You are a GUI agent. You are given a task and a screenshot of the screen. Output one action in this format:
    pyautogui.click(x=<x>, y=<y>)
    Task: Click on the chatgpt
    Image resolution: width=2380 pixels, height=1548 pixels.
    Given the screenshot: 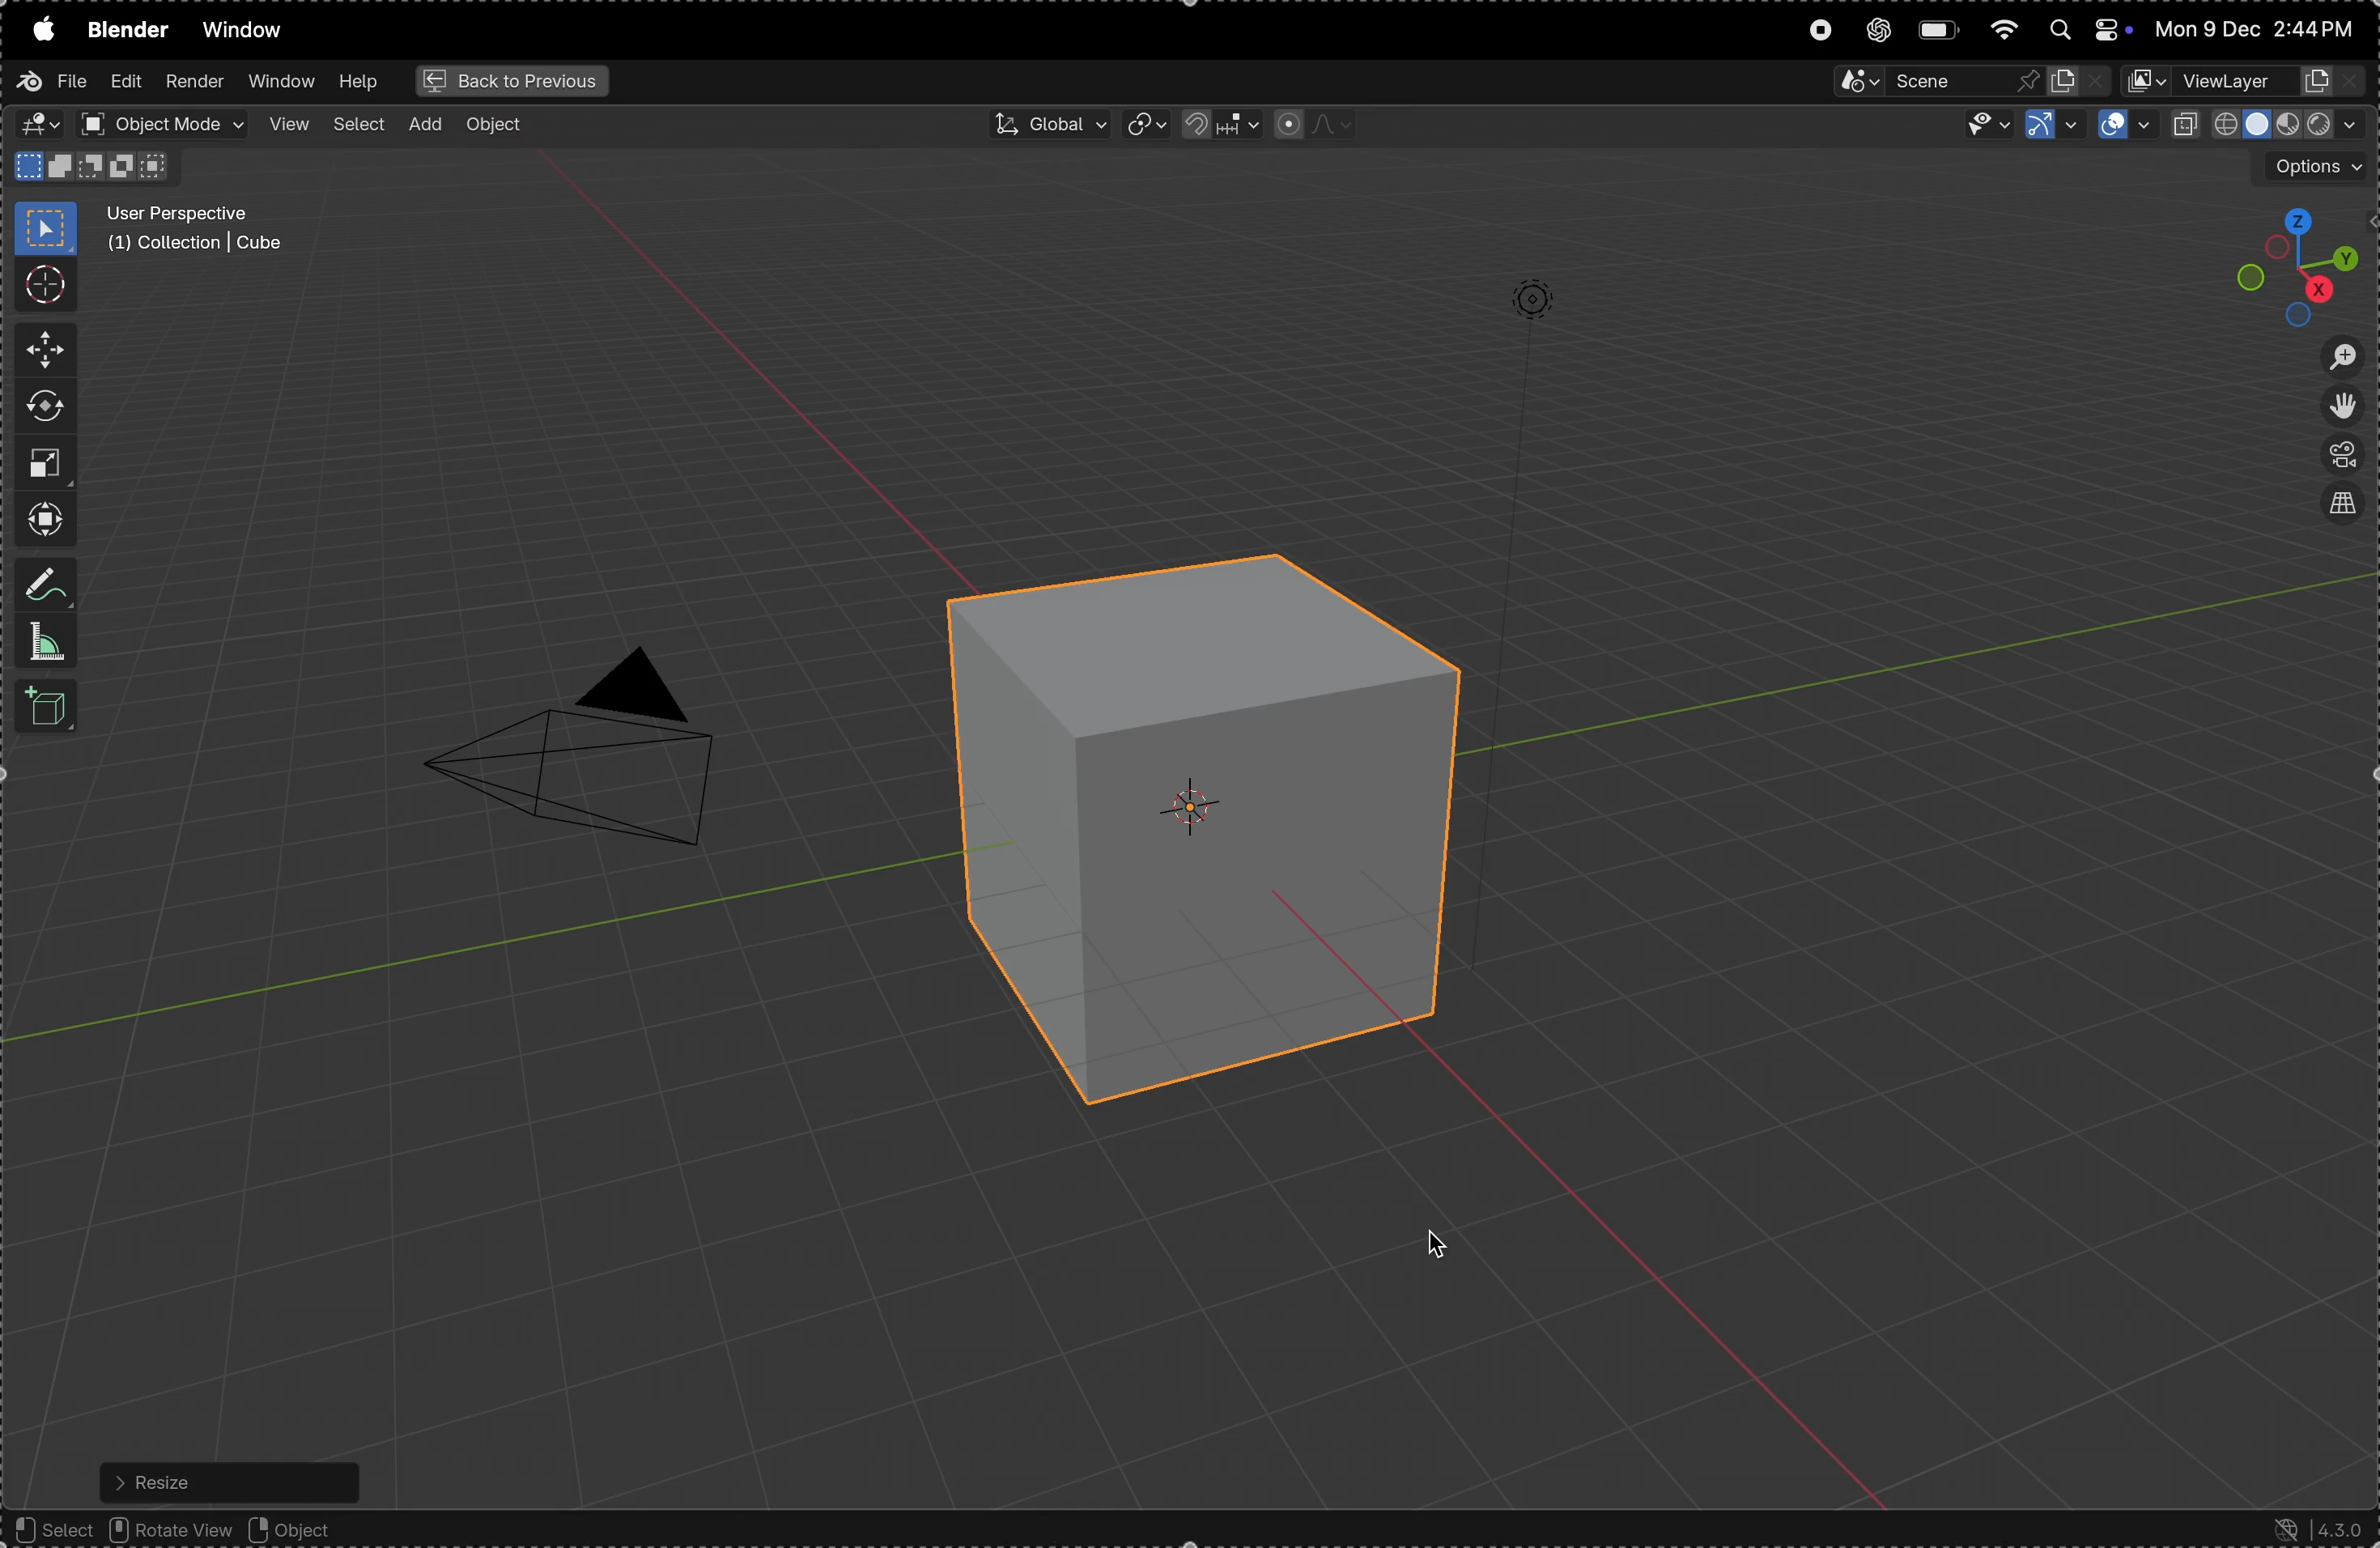 What is the action you would take?
    pyautogui.click(x=1878, y=31)
    